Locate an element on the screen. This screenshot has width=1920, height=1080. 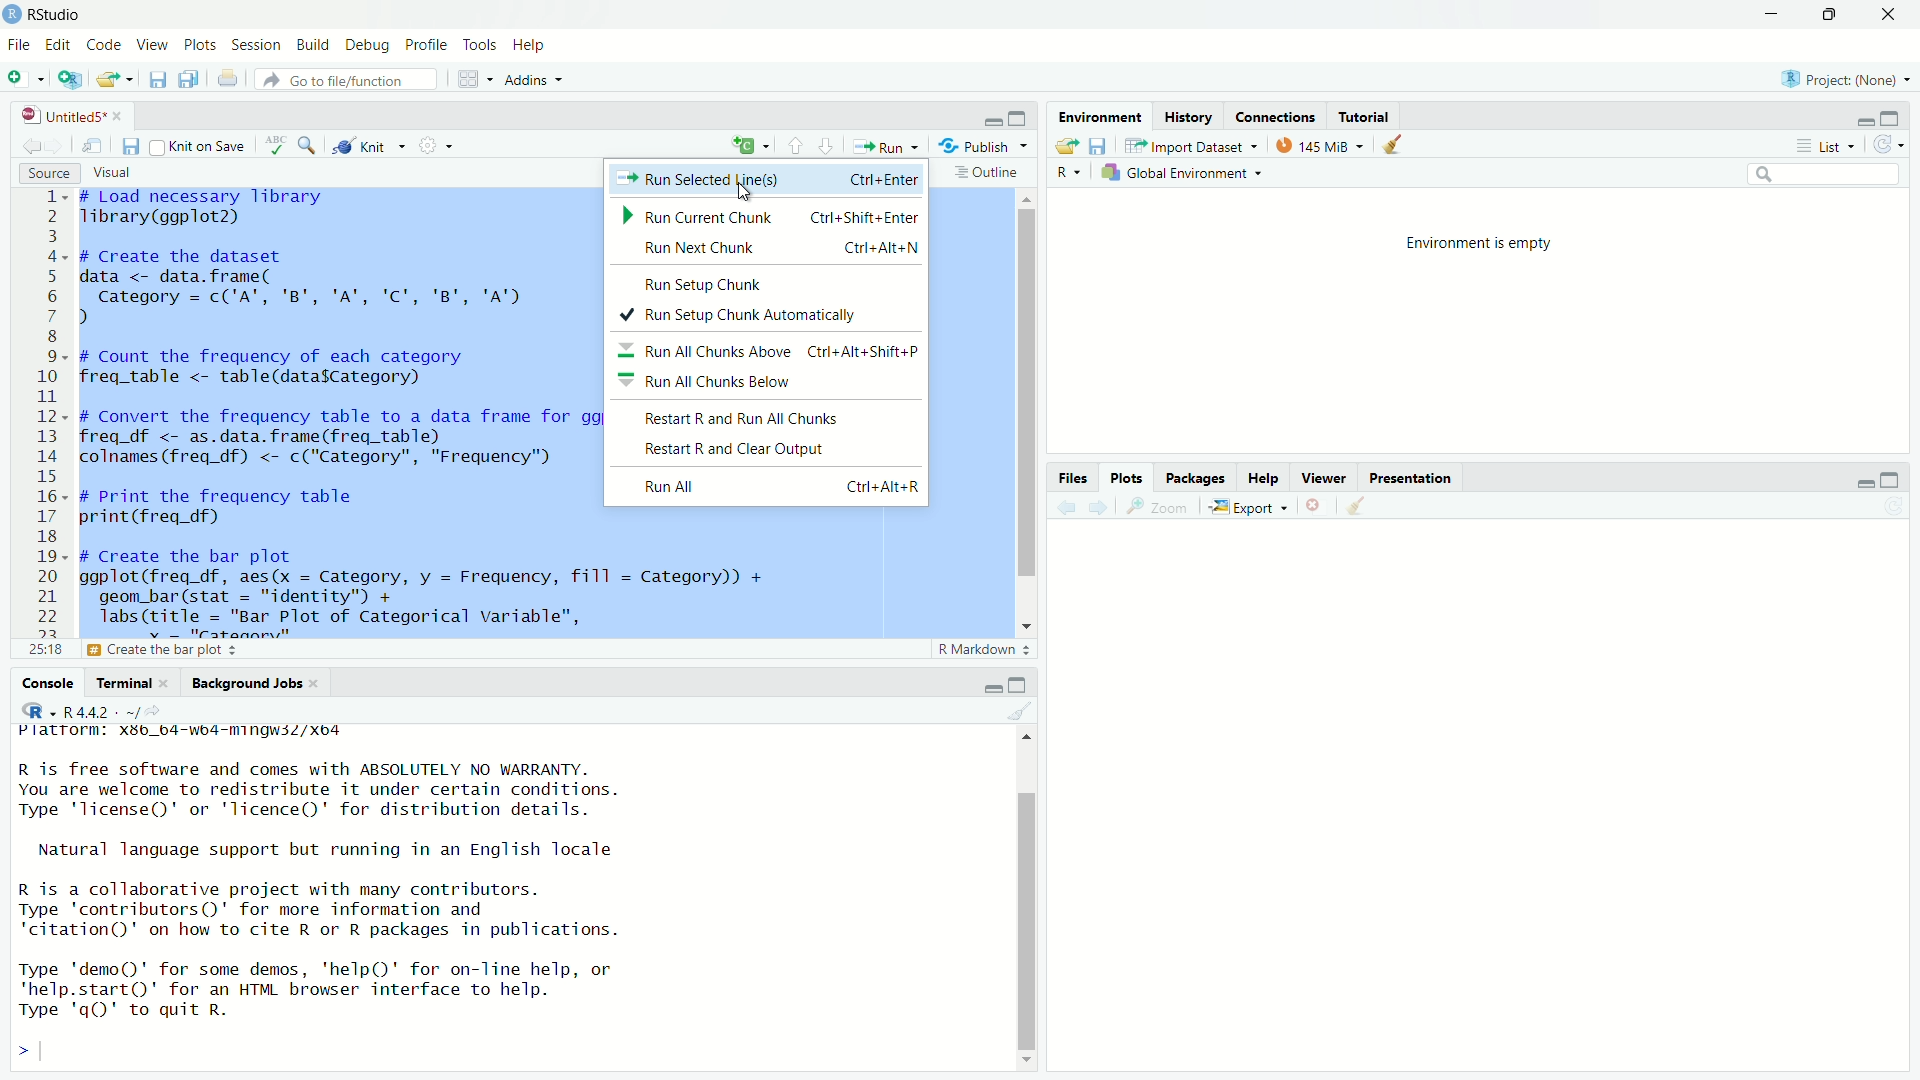
go back is located at coordinates (31, 147).